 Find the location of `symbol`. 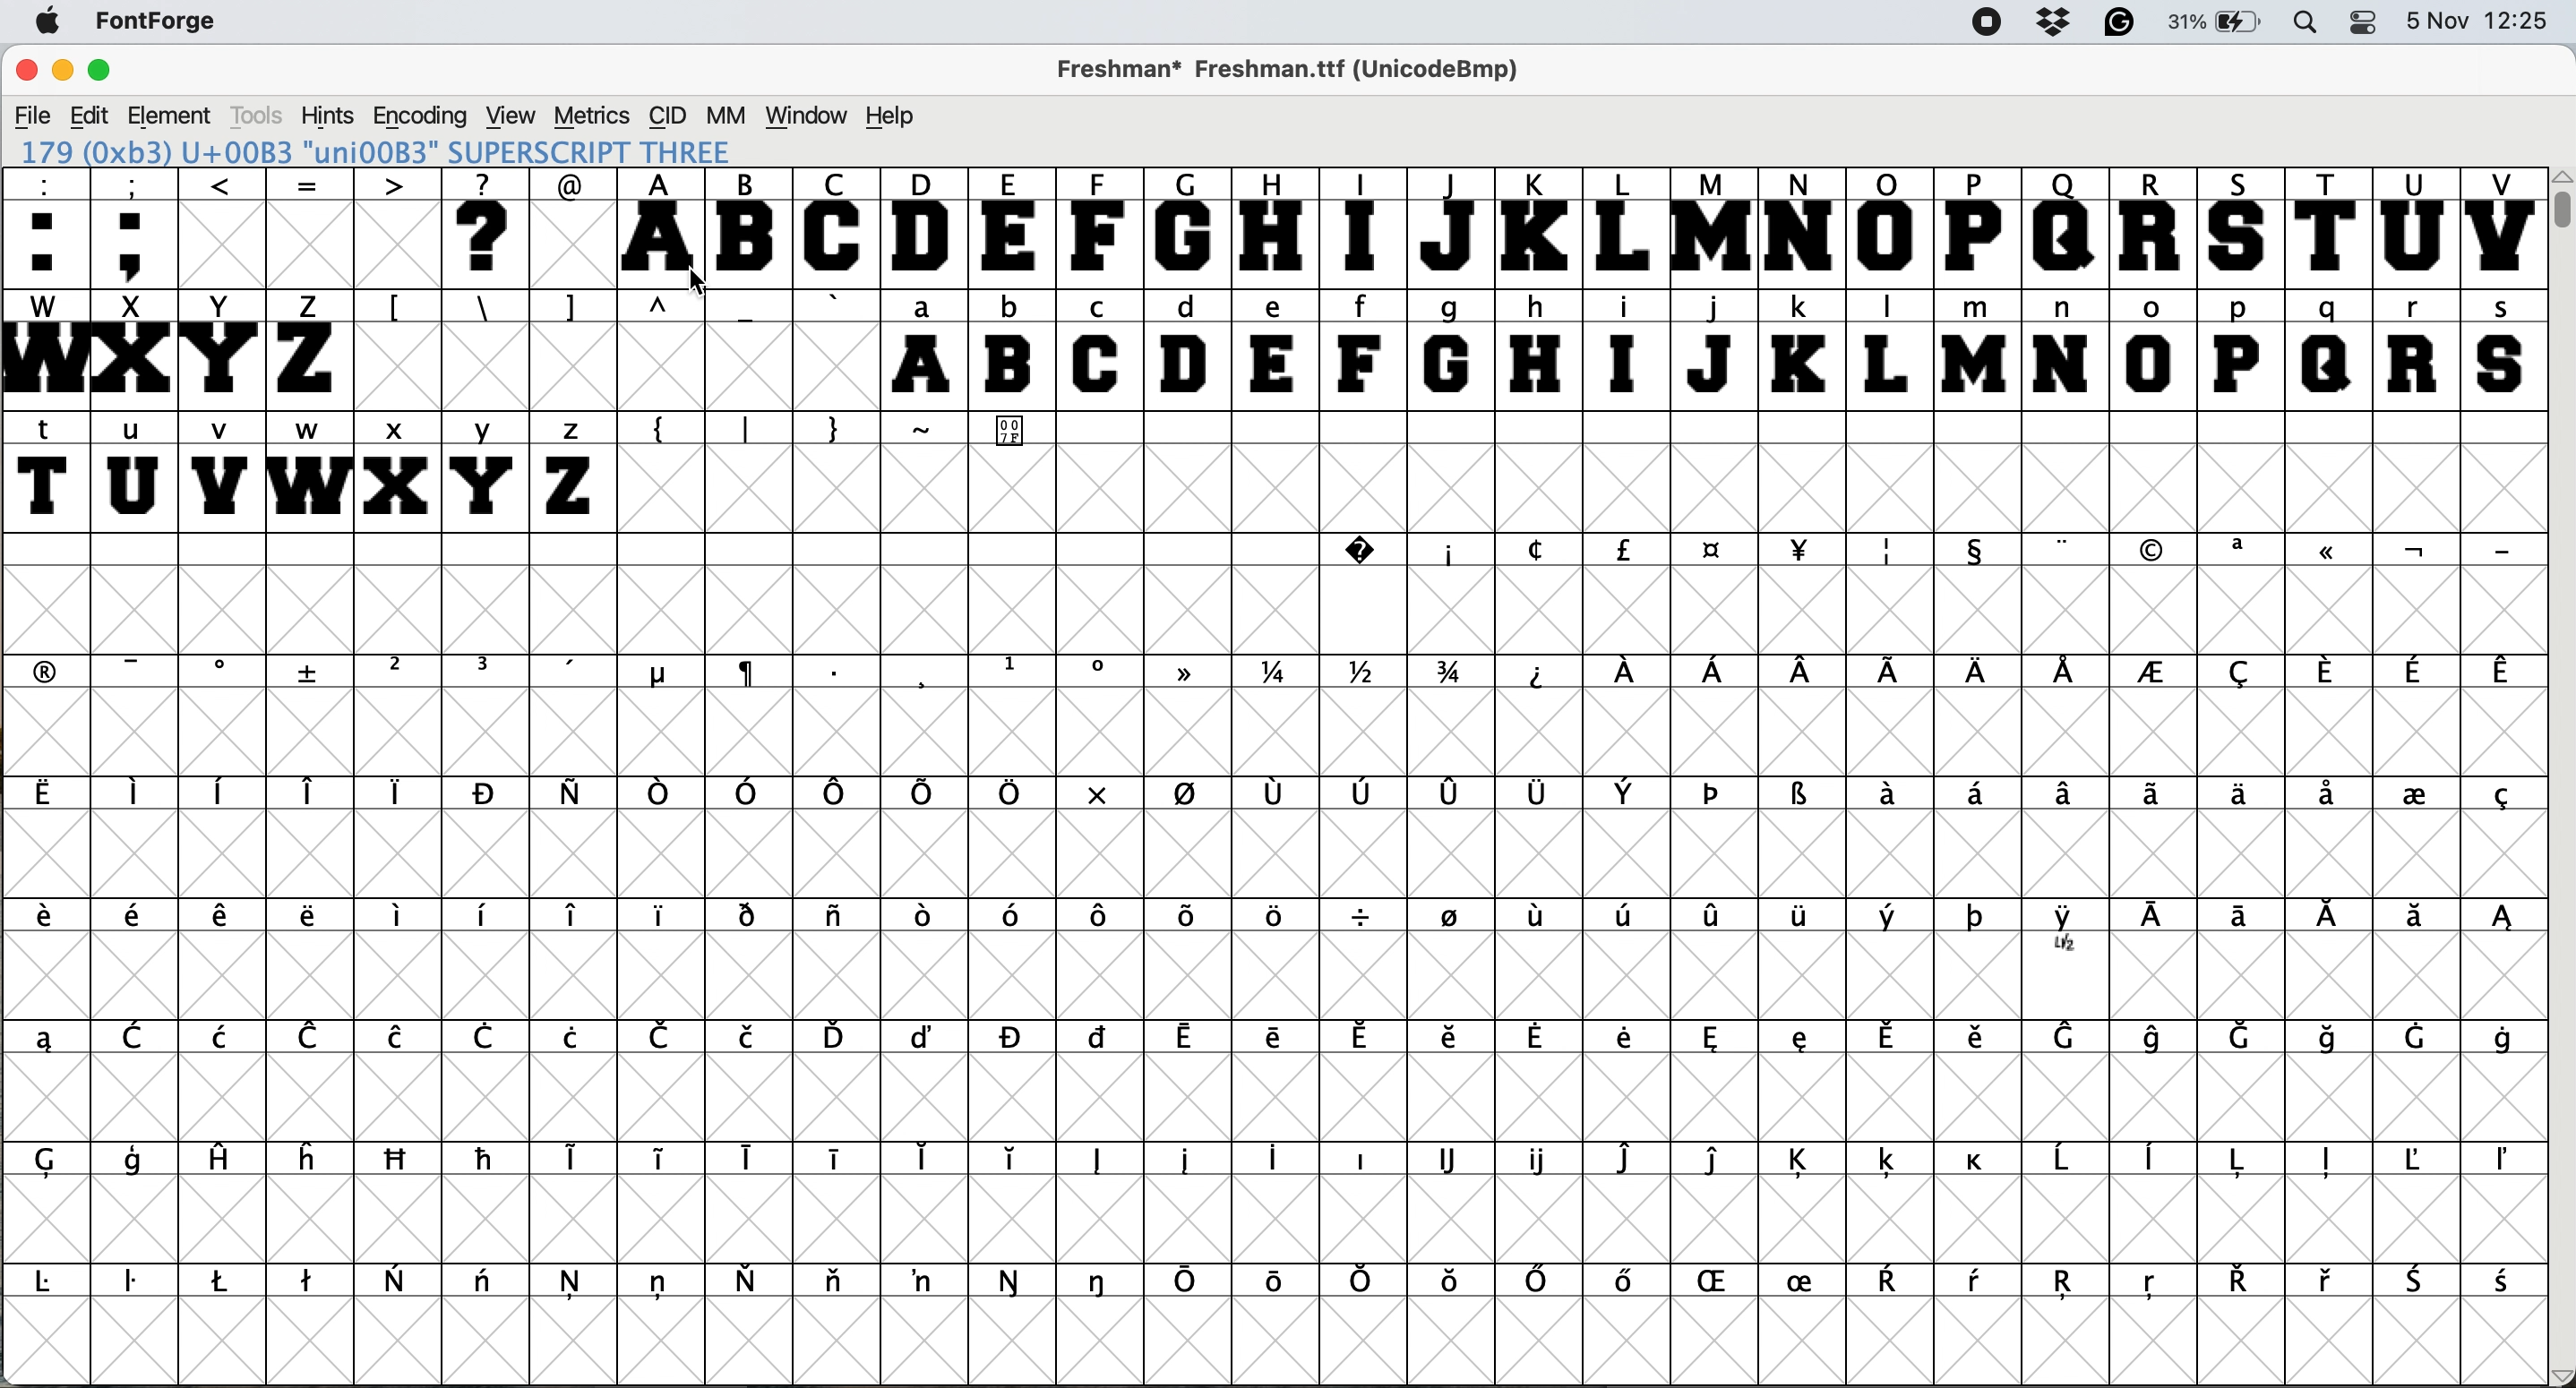

symbol is located at coordinates (2247, 1035).